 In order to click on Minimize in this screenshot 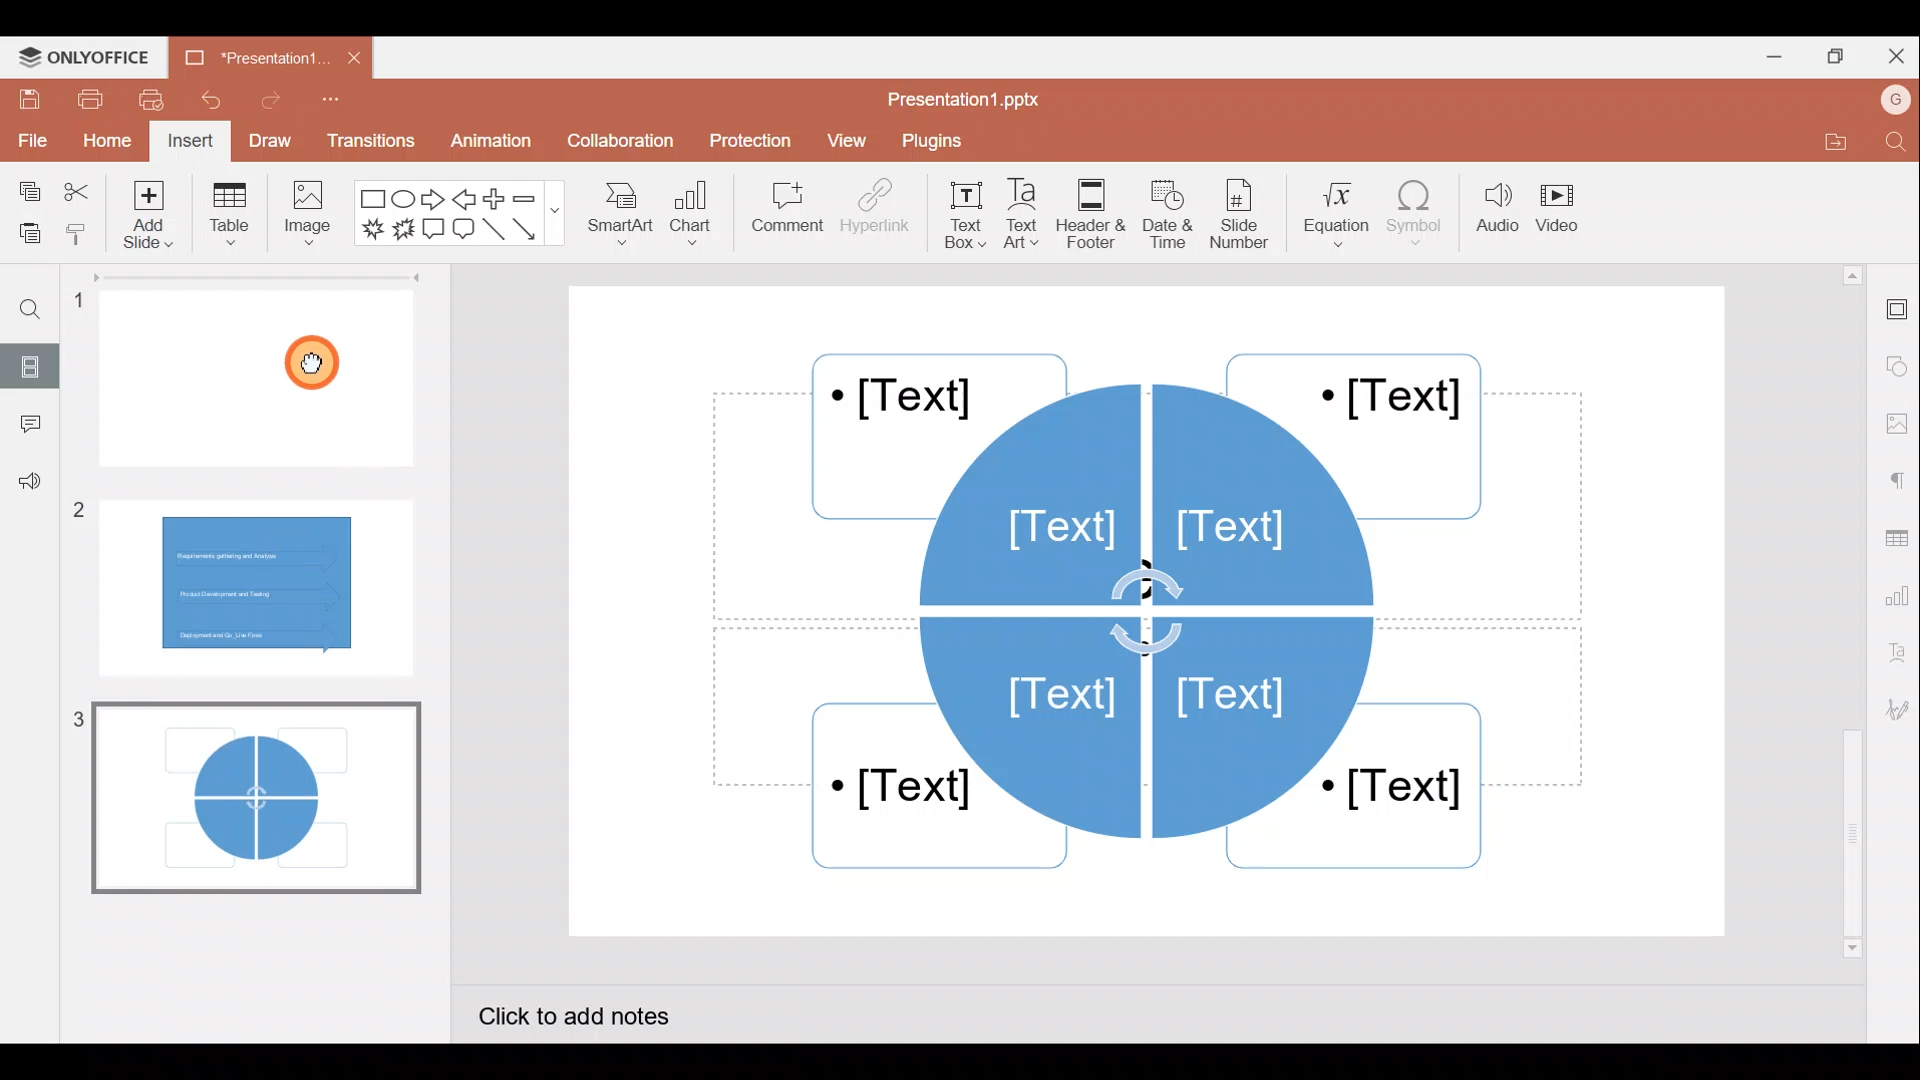, I will do `click(1768, 60)`.